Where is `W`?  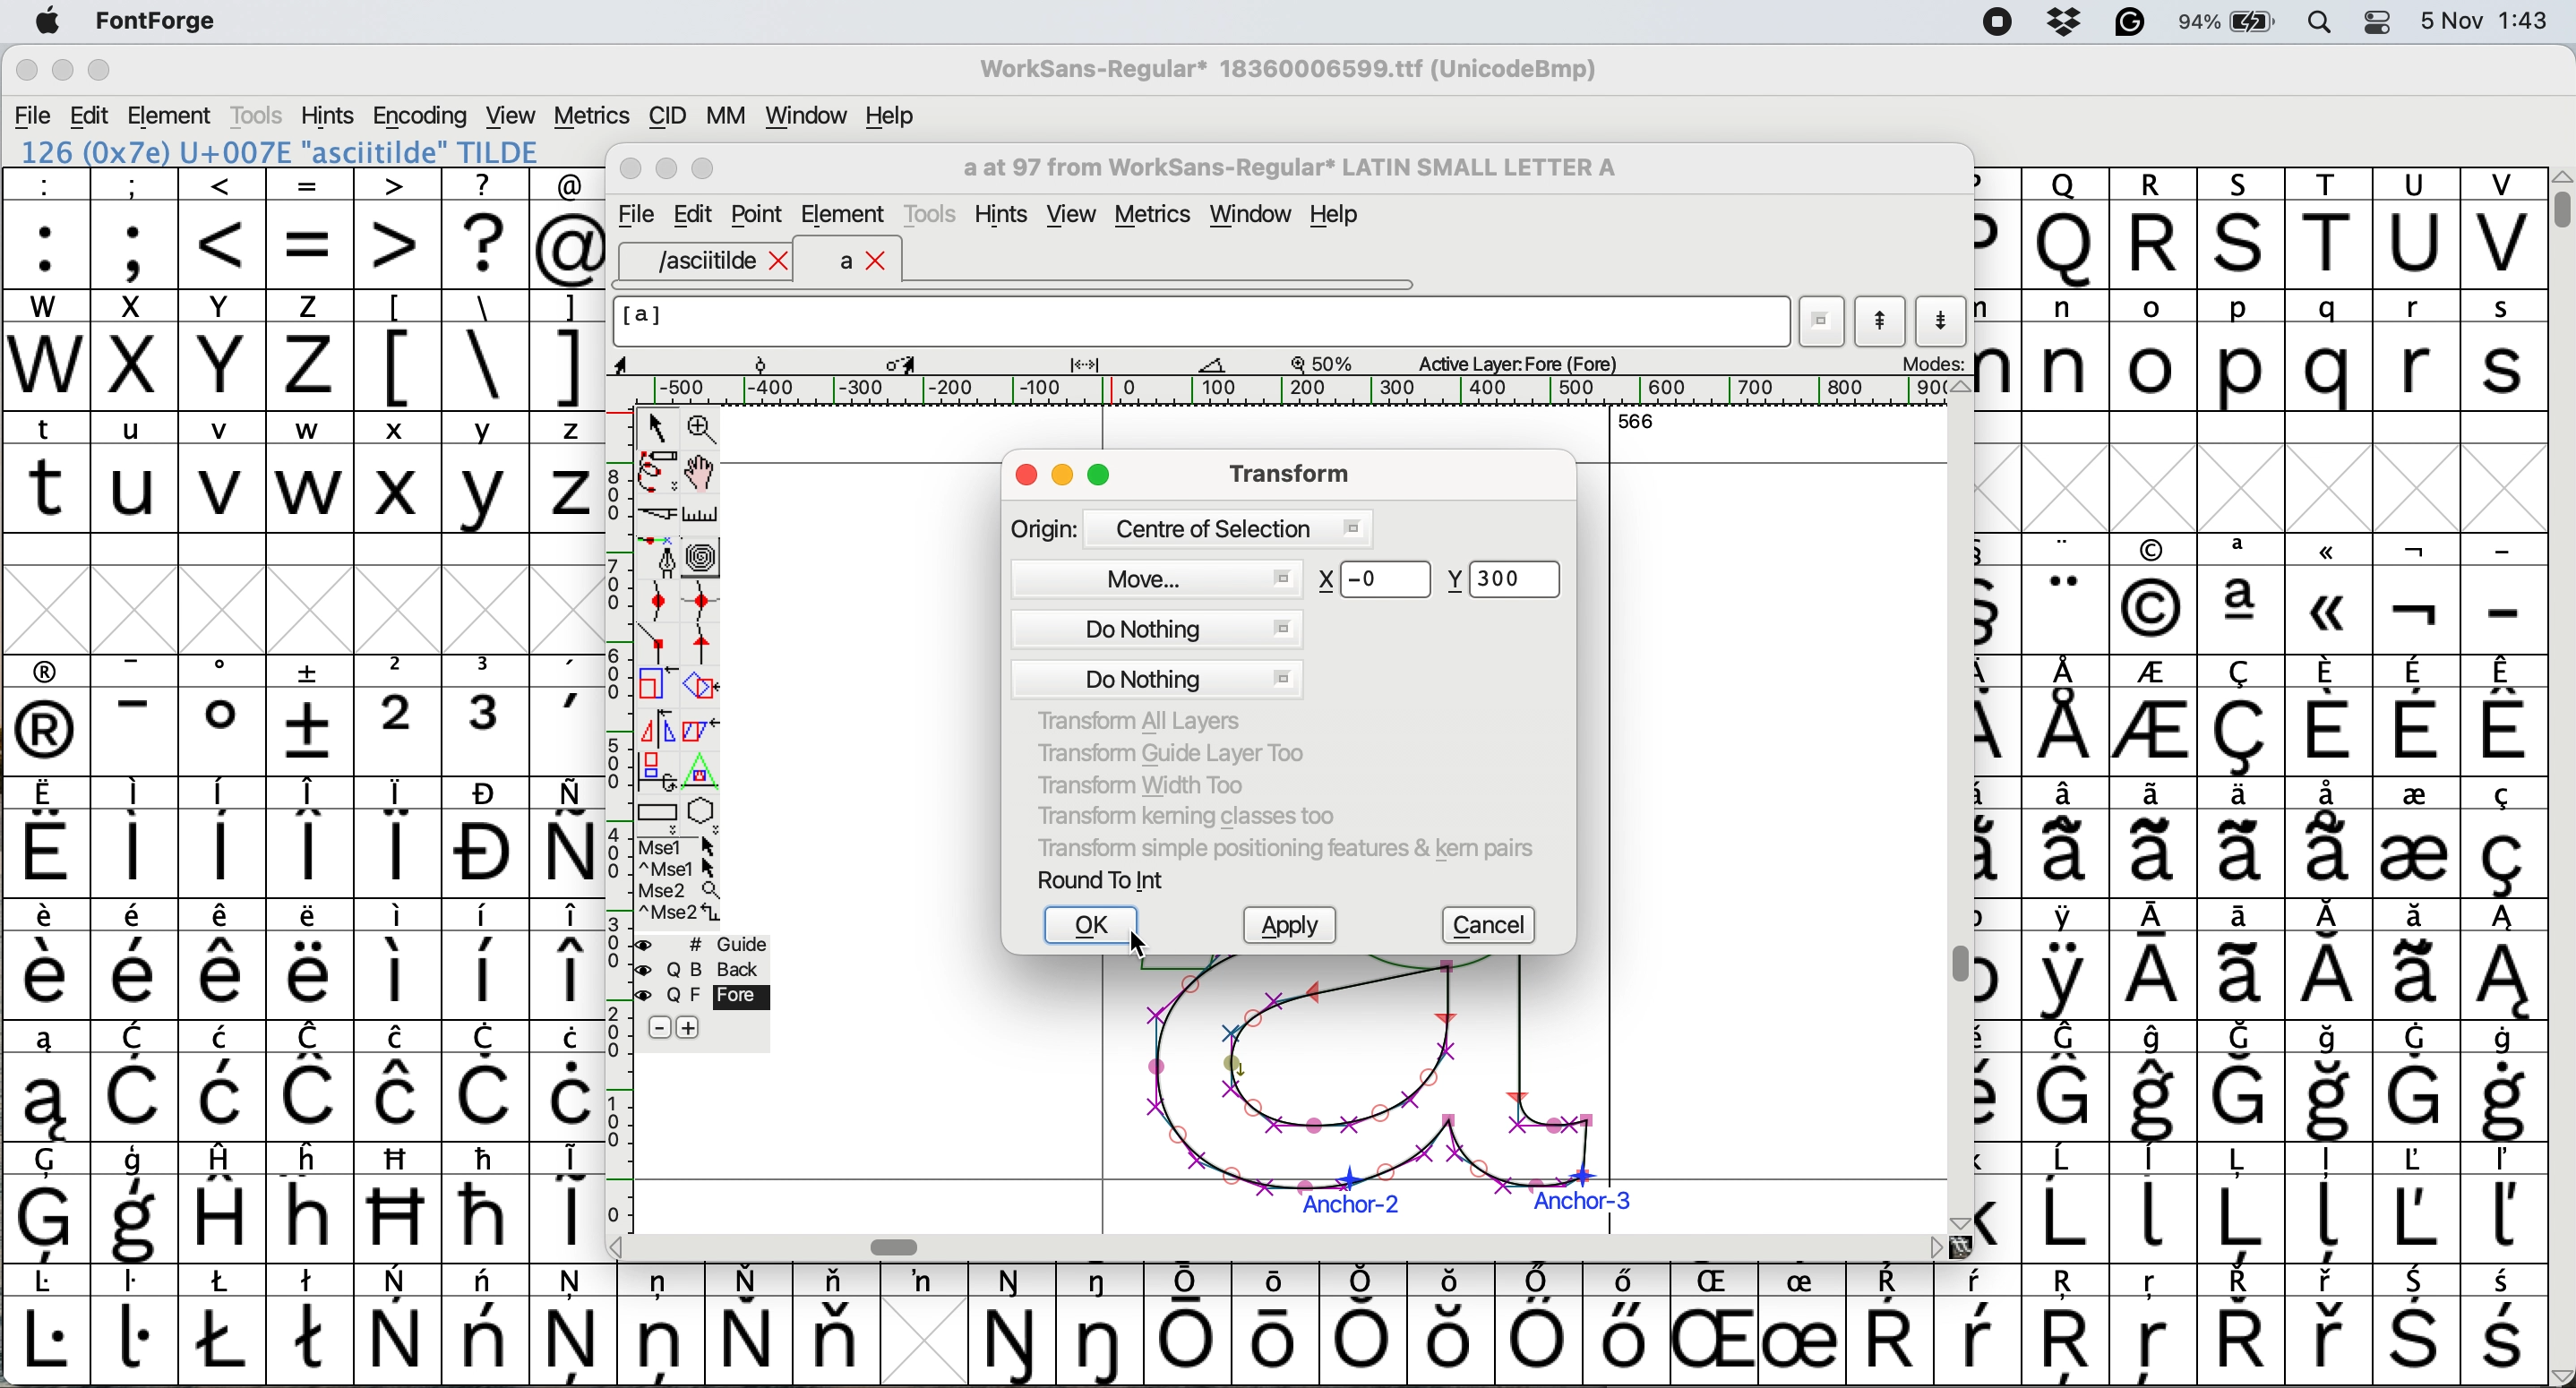
W is located at coordinates (49, 351).